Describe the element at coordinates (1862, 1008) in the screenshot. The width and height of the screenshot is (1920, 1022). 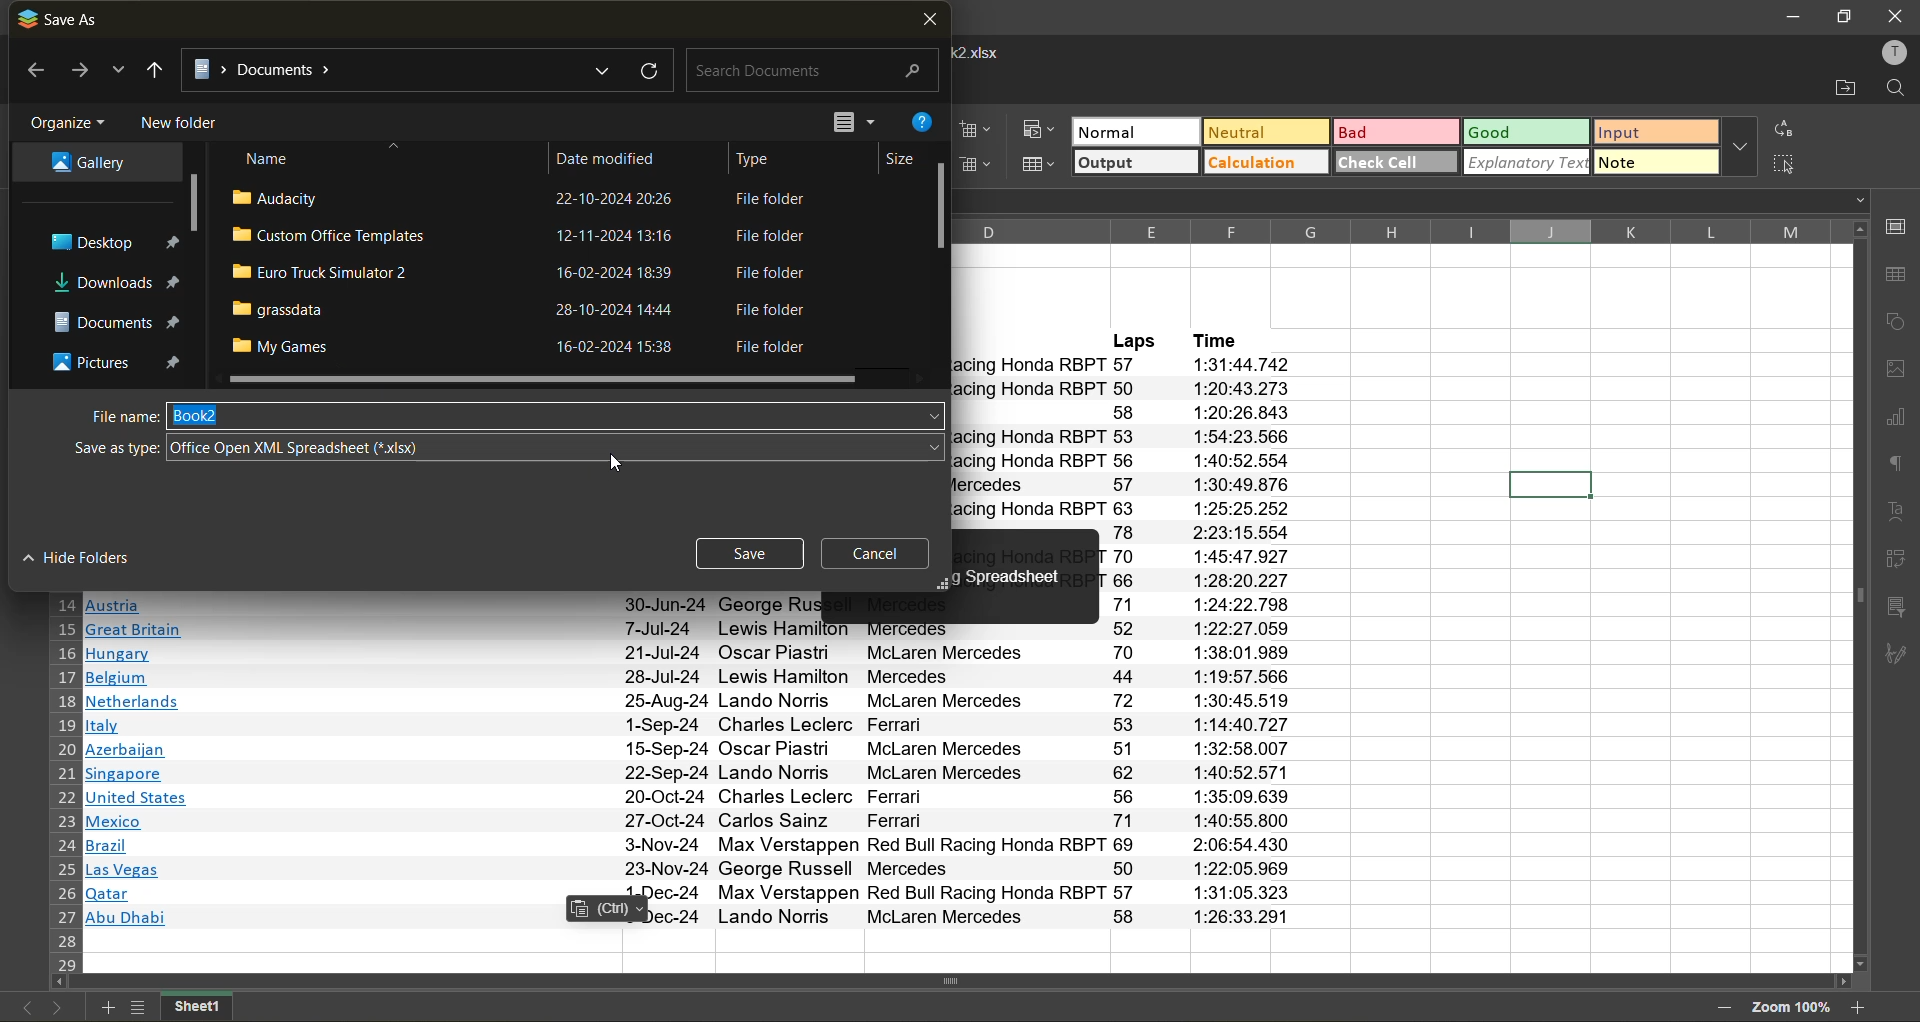
I see `zoom in` at that location.